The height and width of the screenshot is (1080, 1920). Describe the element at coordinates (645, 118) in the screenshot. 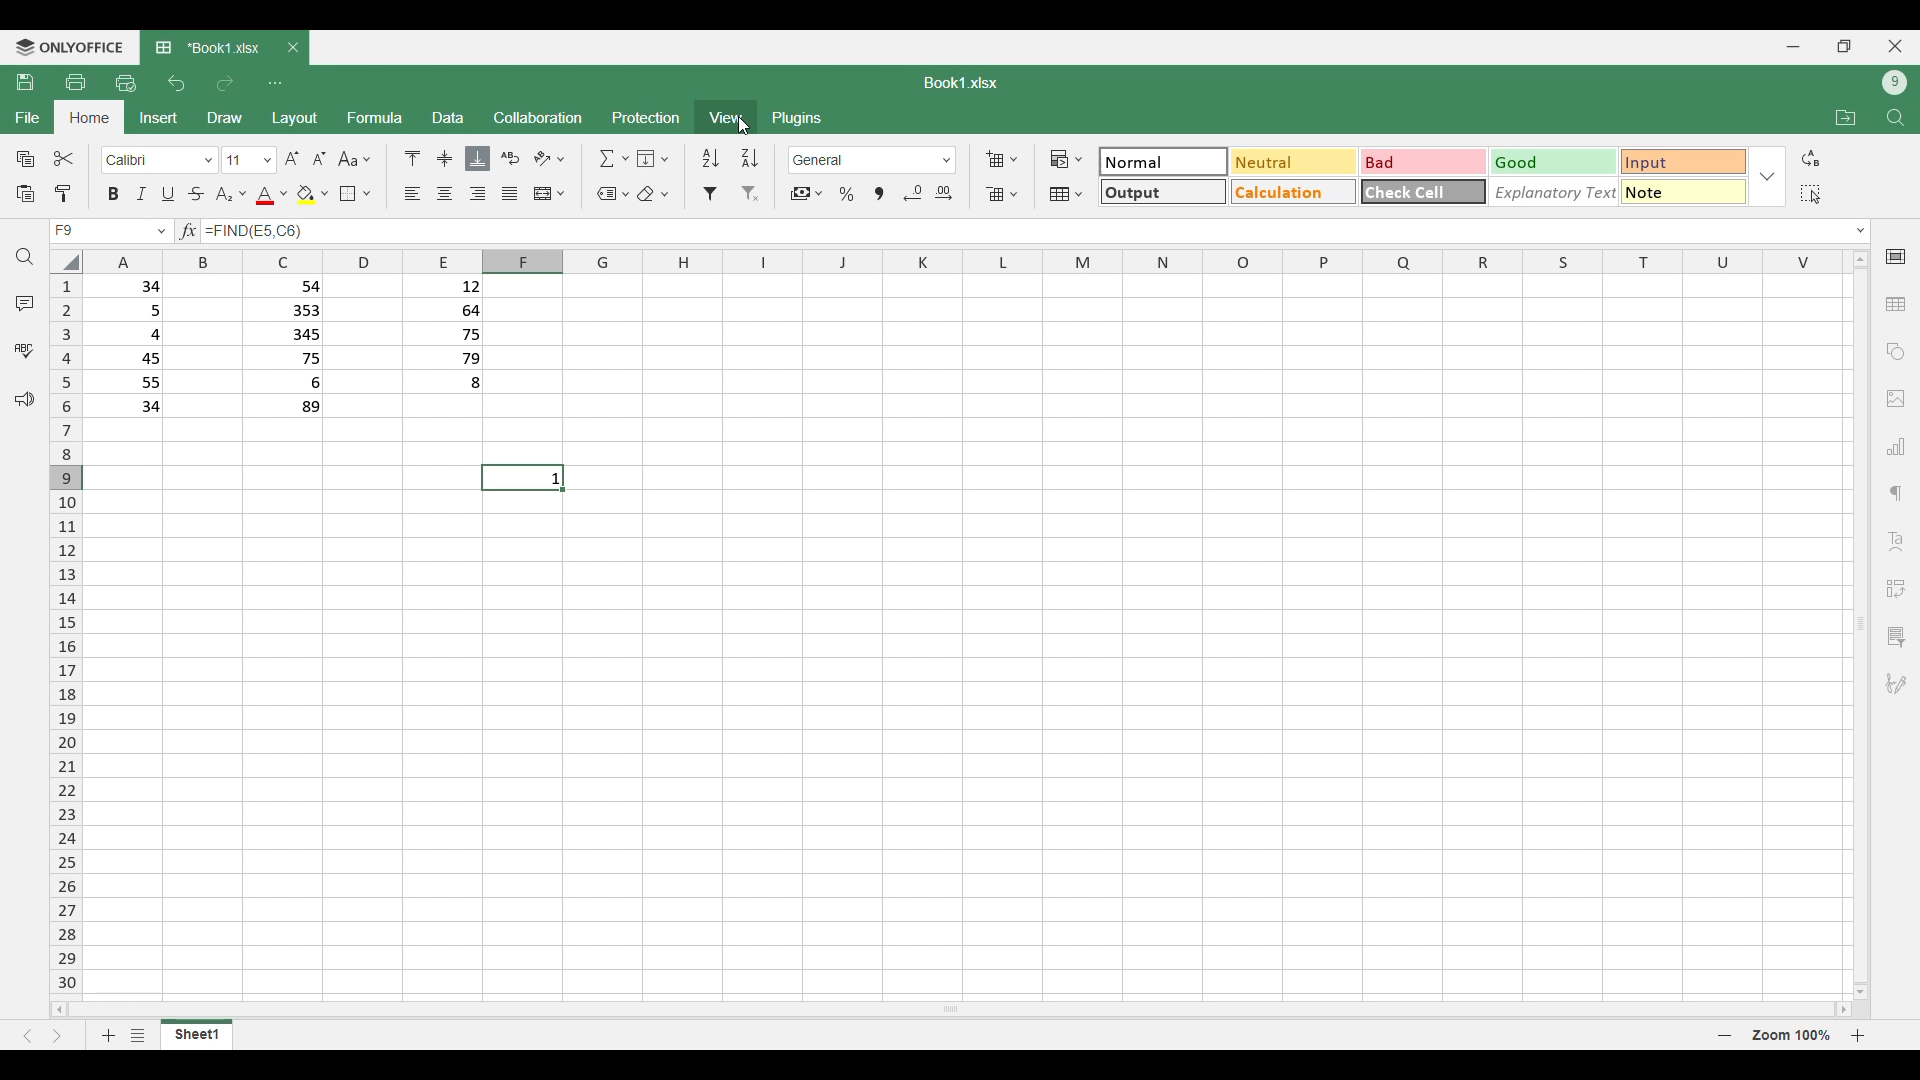

I see `Protection menu` at that location.